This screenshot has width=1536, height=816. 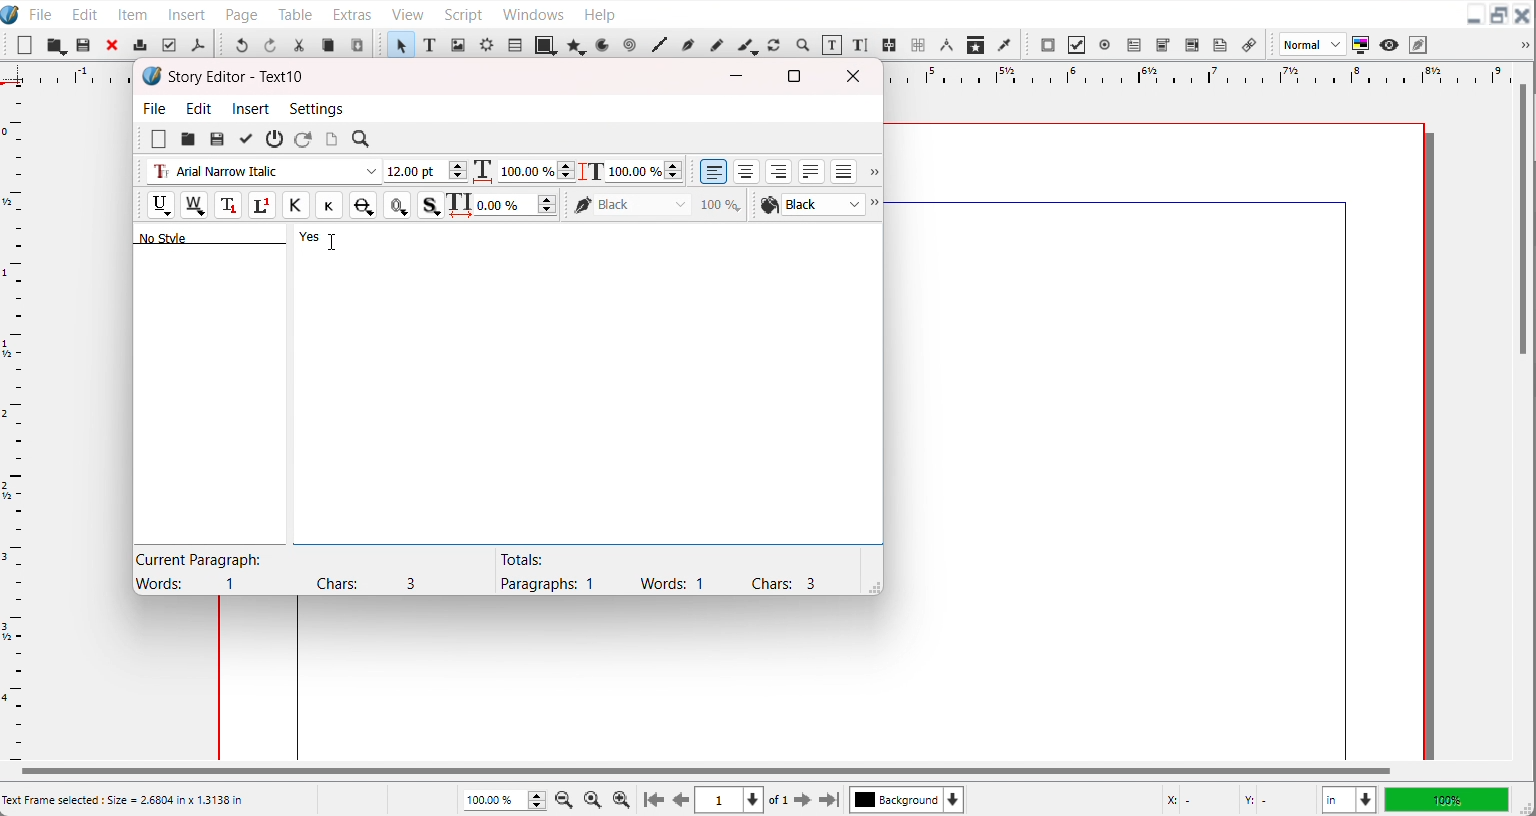 What do you see at coordinates (168, 45) in the screenshot?
I see `Preflight verifier` at bounding box center [168, 45].